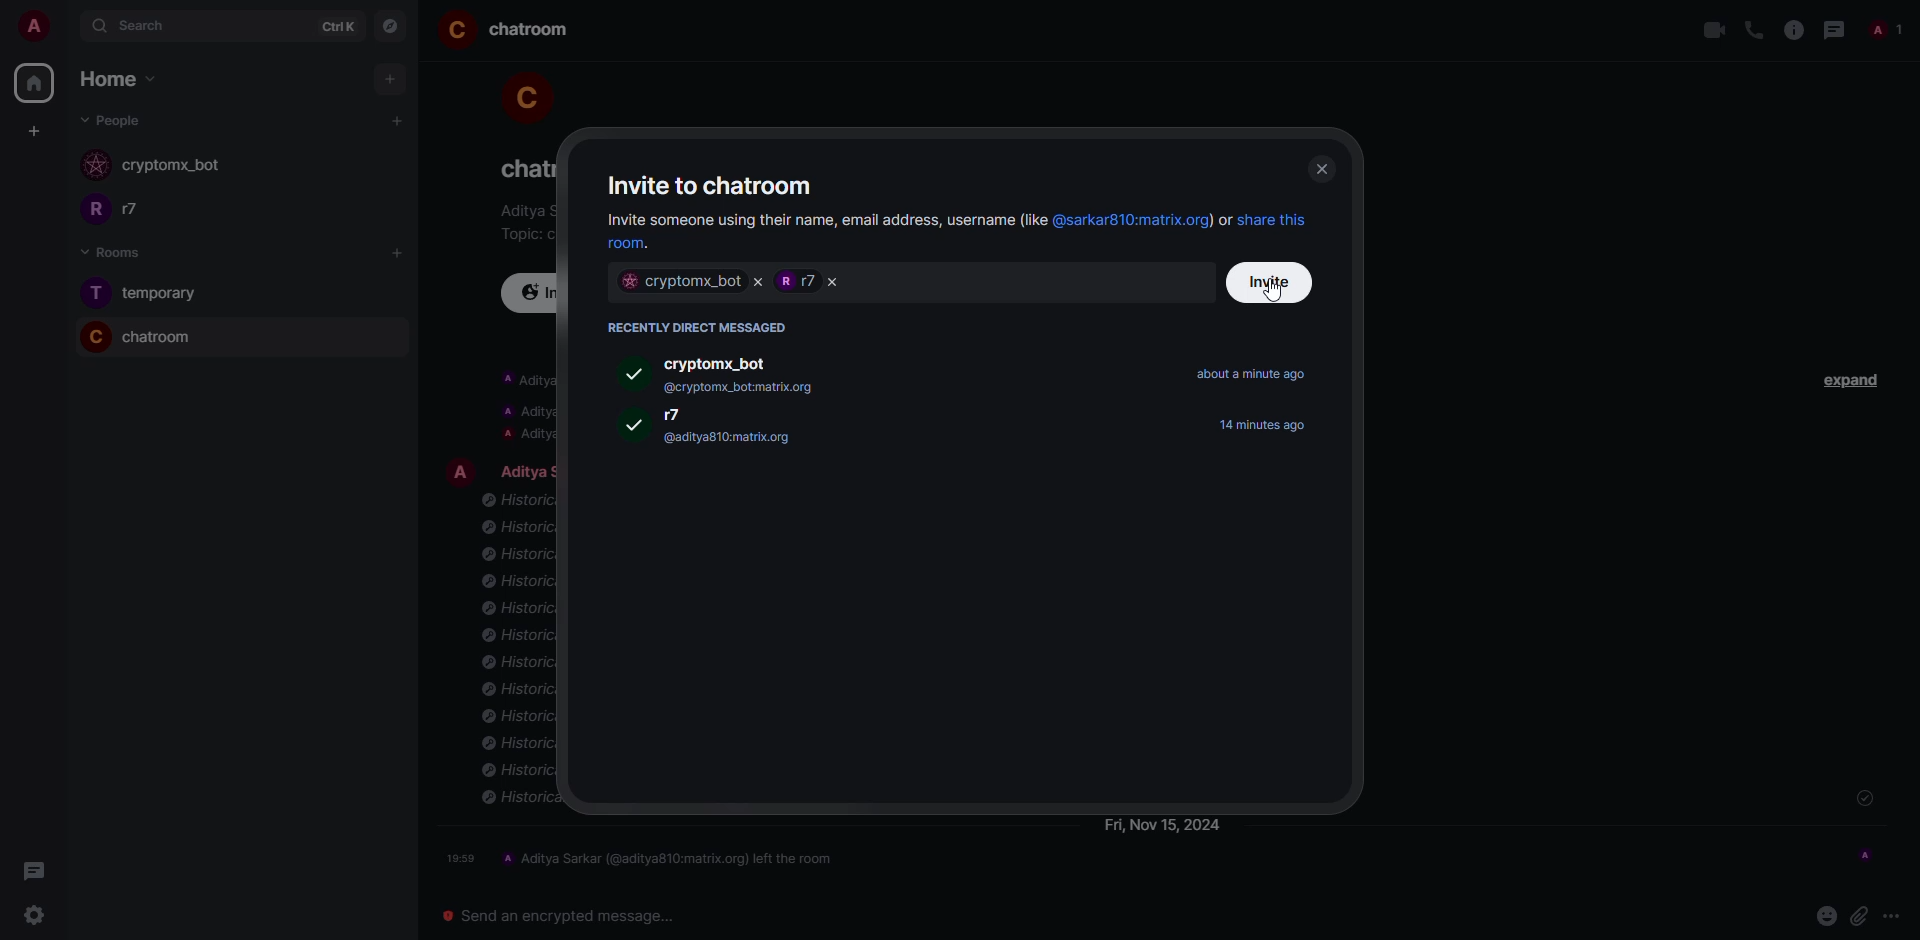 The height and width of the screenshot is (940, 1920). What do you see at coordinates (551, 914) in the screenshot?
I see `send encrypted message` at bounding box center [551, 914].